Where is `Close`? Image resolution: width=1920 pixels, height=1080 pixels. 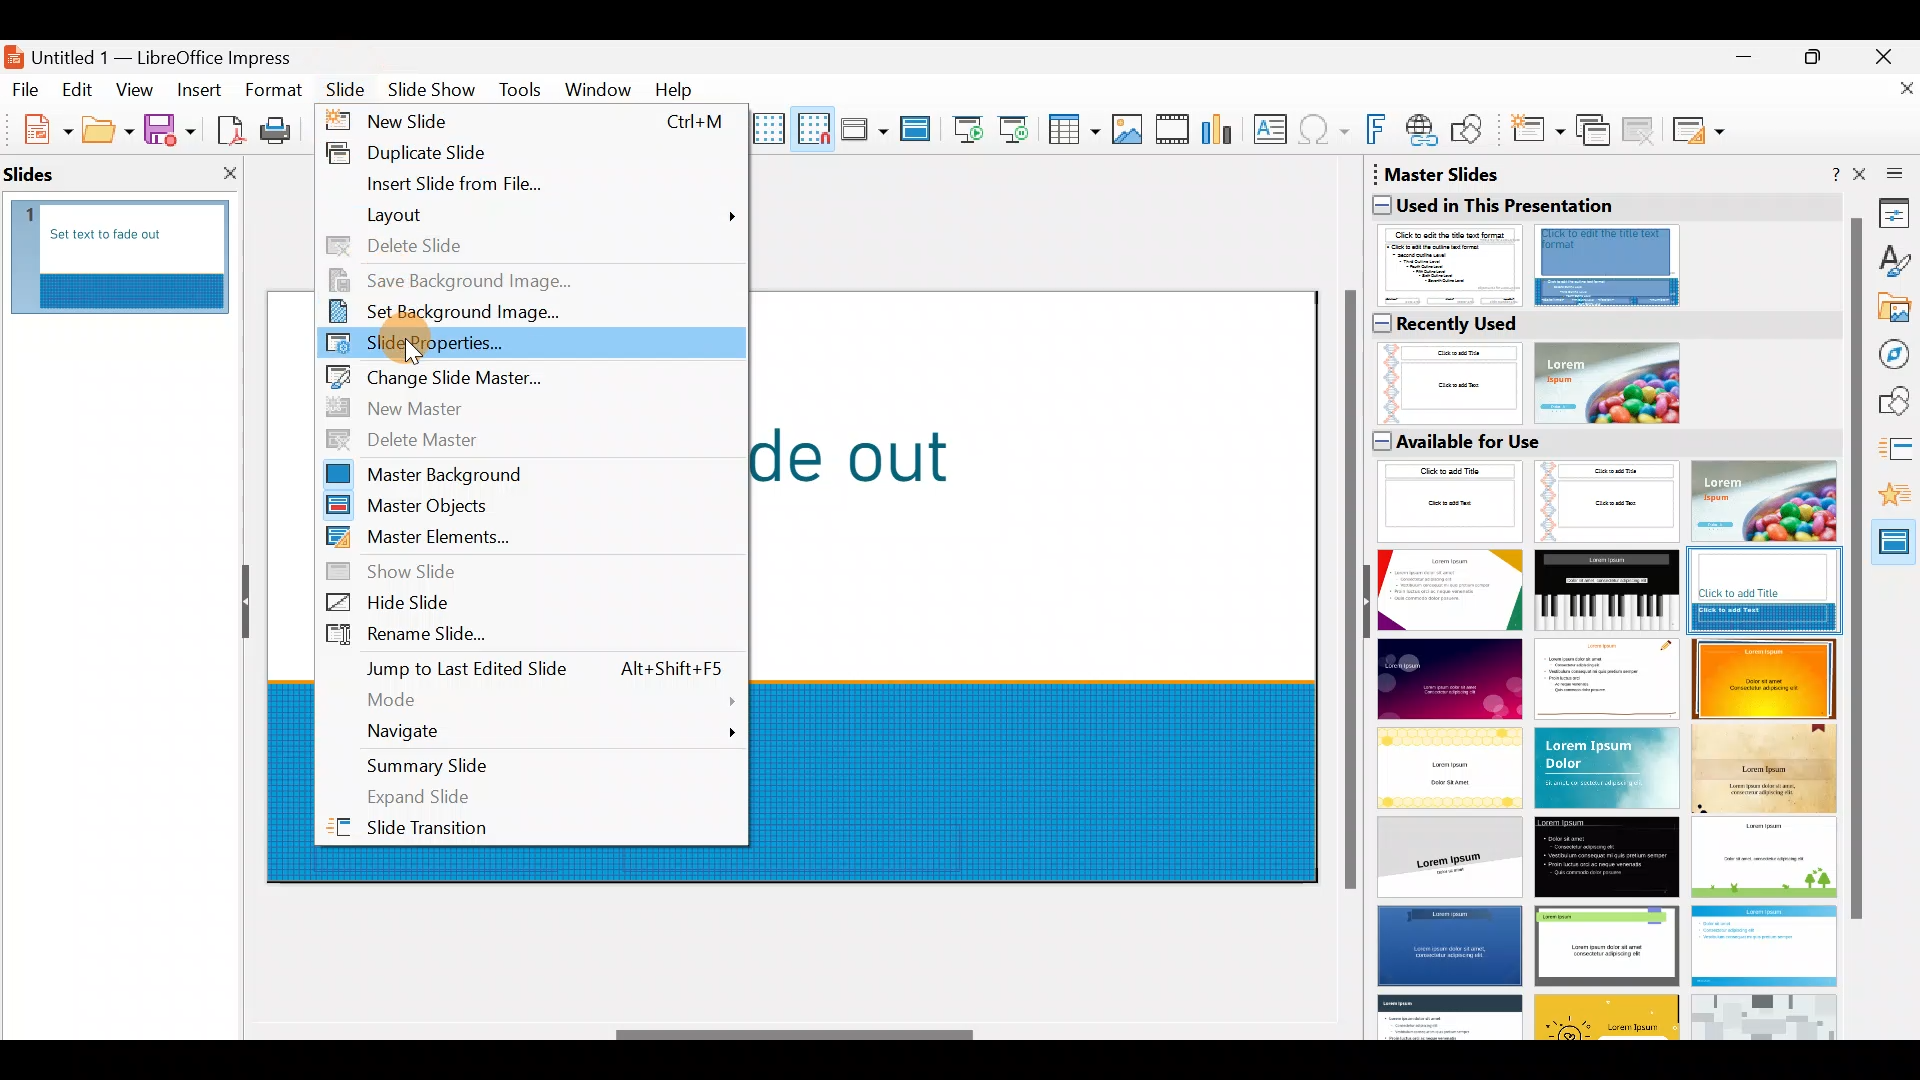 Close is located at coordinates (1891, 54).